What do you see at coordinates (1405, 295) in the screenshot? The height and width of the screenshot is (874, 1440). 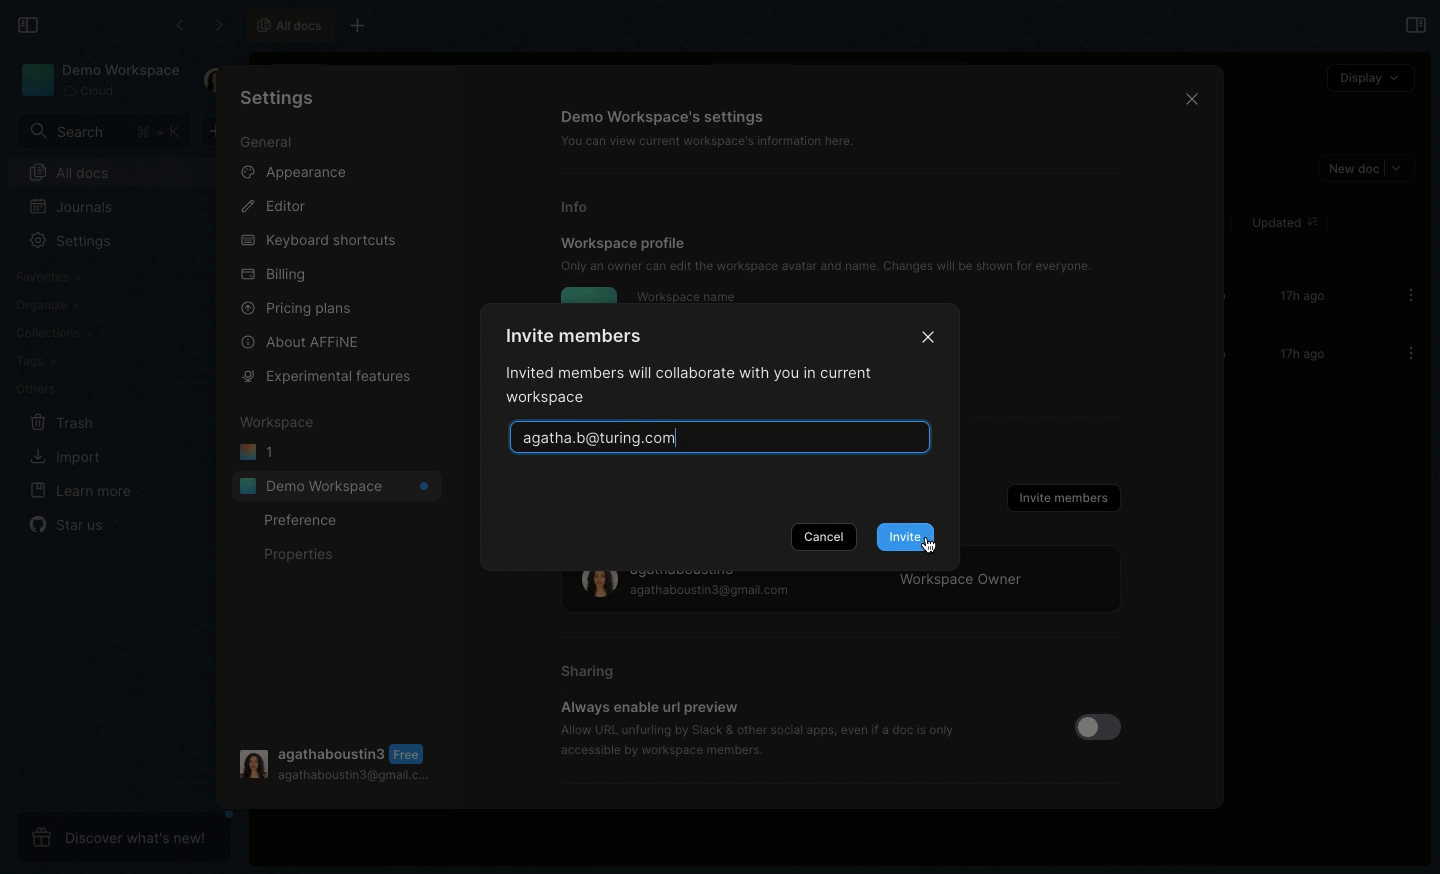 I see `Options` at bounding box center [1405, 295].